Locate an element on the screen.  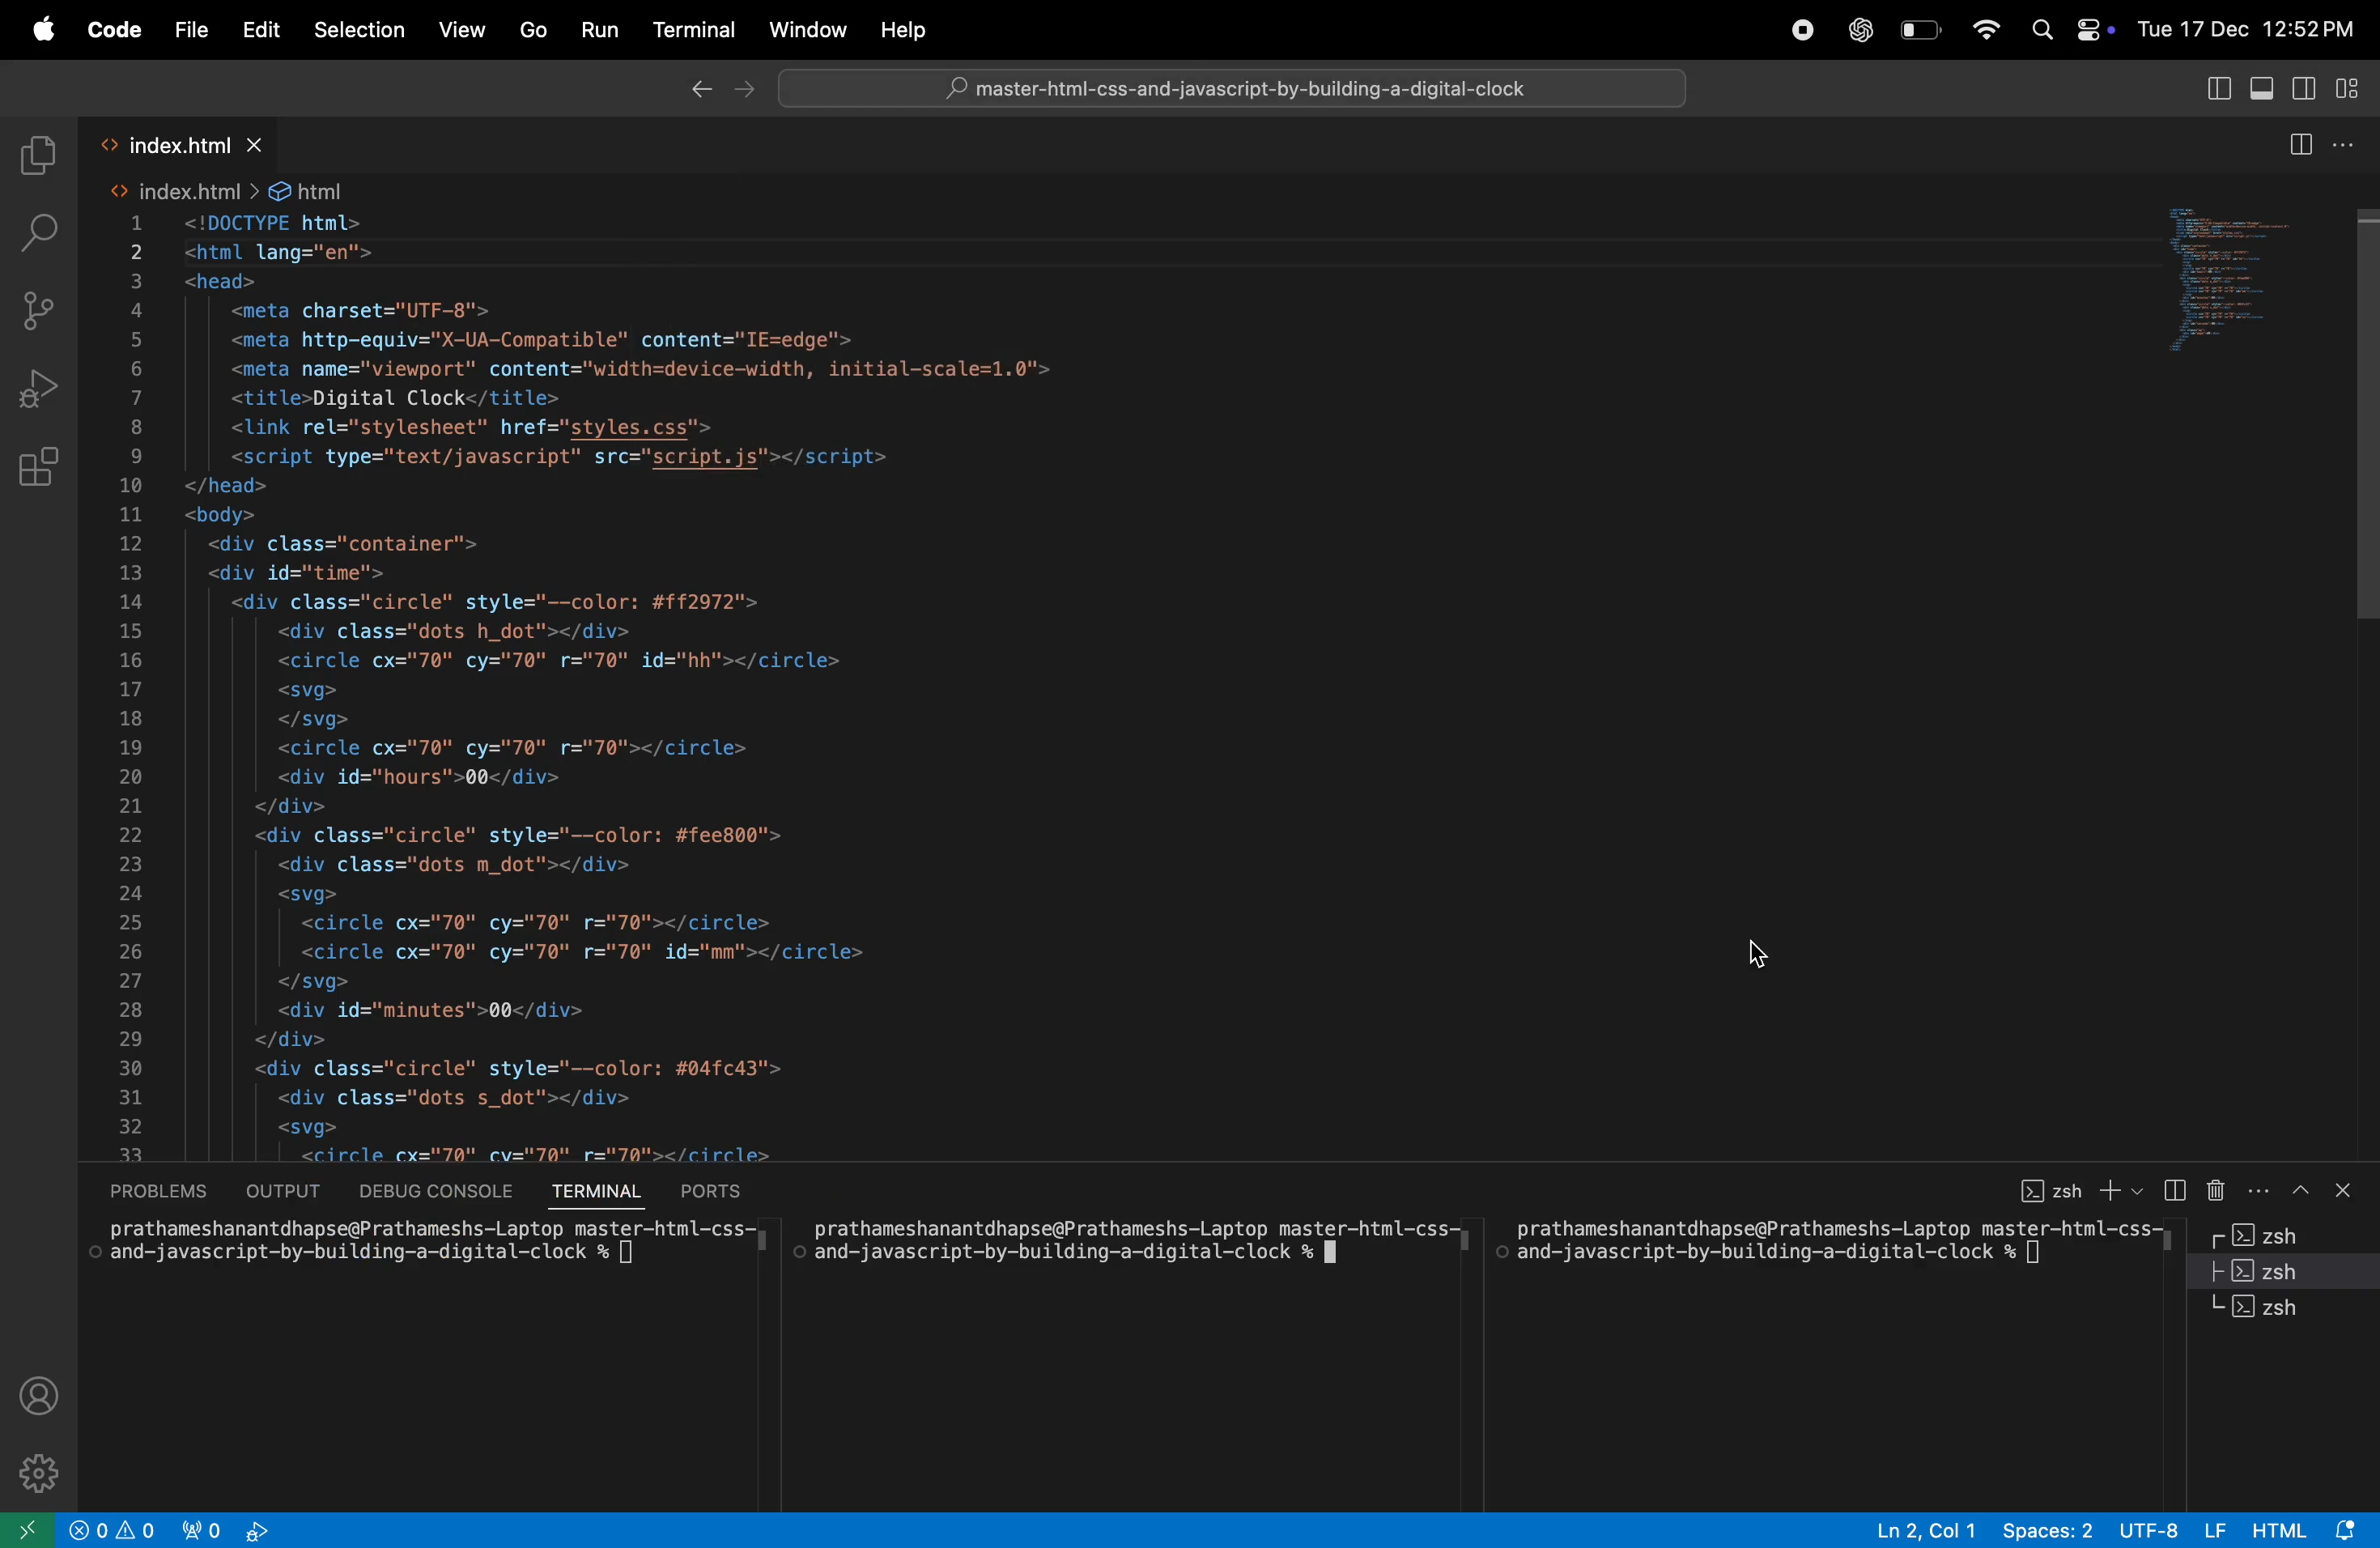
prathameshanantdhapse@Prathameshs-Laptop master-html-css-
and-javascript-by-building-a-digital-clock % JI is located at coordinates (1131, 1241).